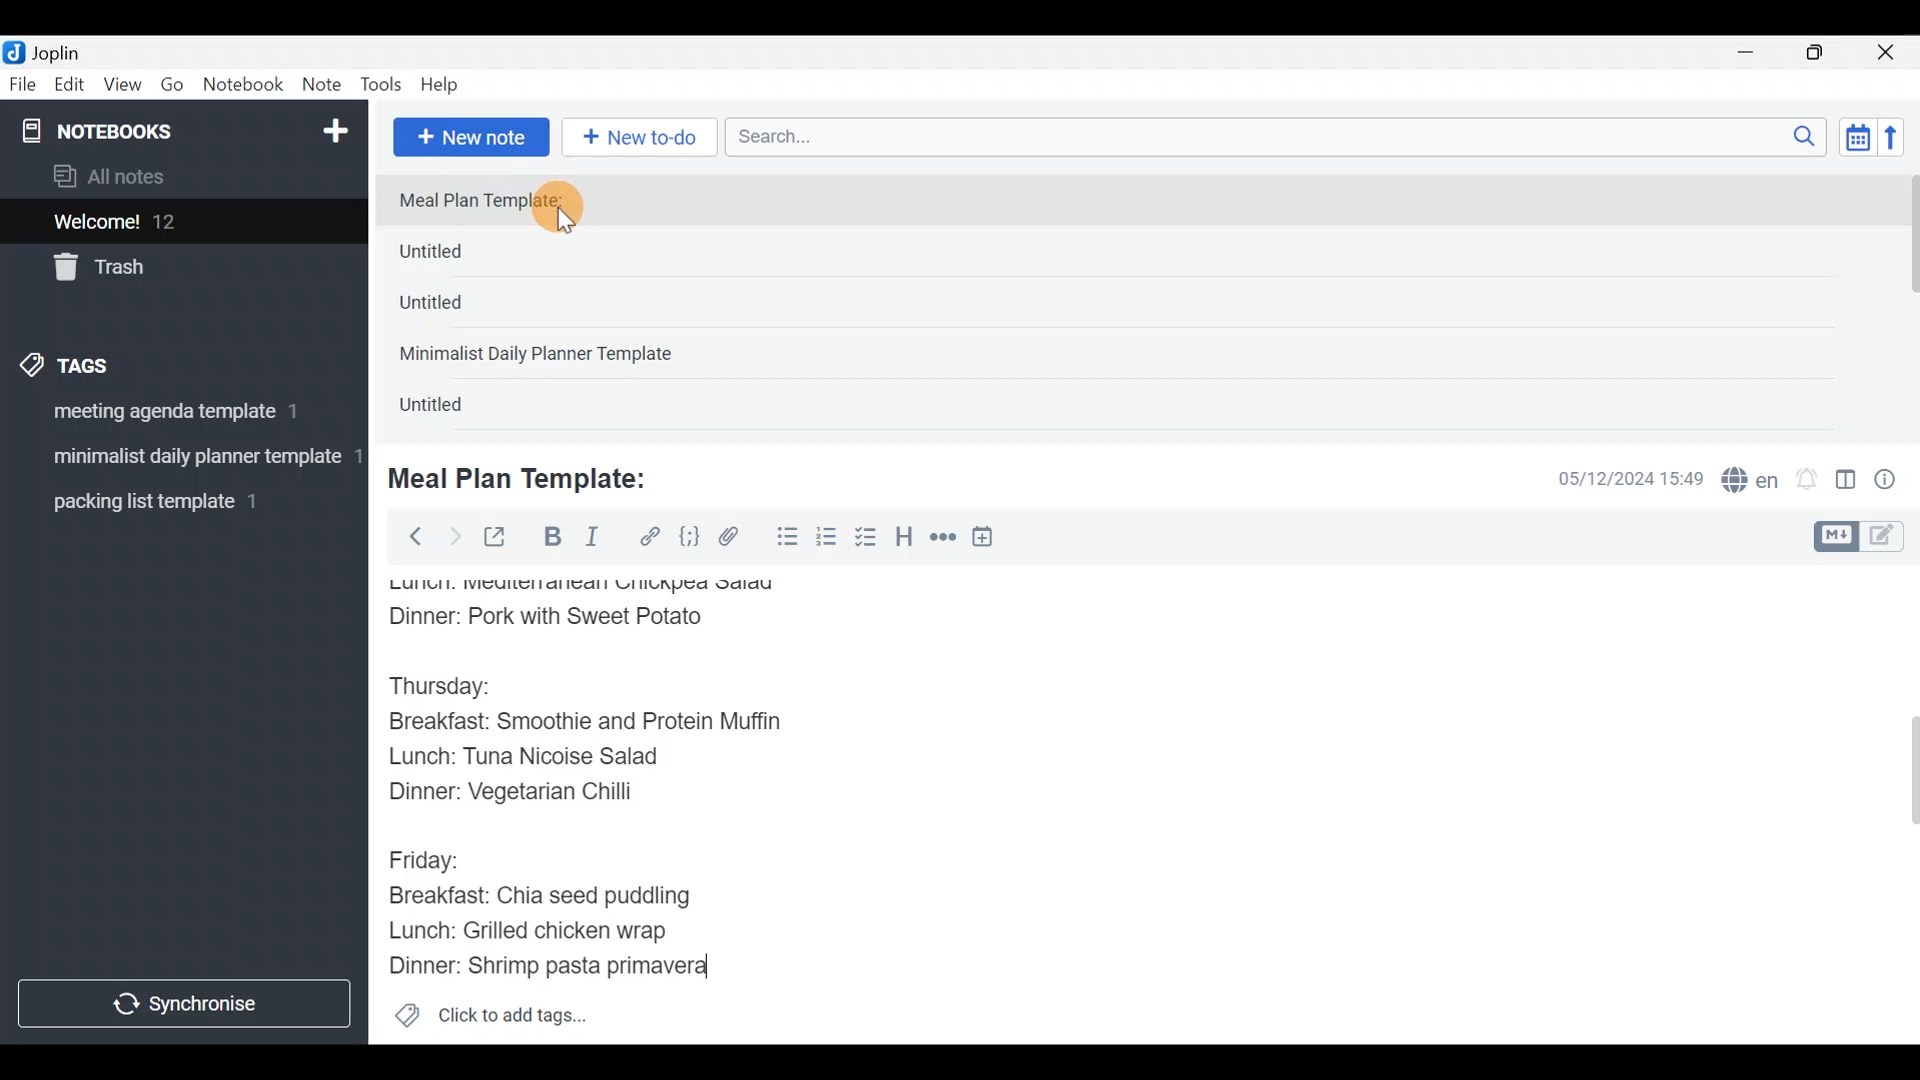 This screenshot has width=1920, height=1080. Describe the element at coordinates (1907, 302) in the screenshot. I see `scroll bar` at that location.